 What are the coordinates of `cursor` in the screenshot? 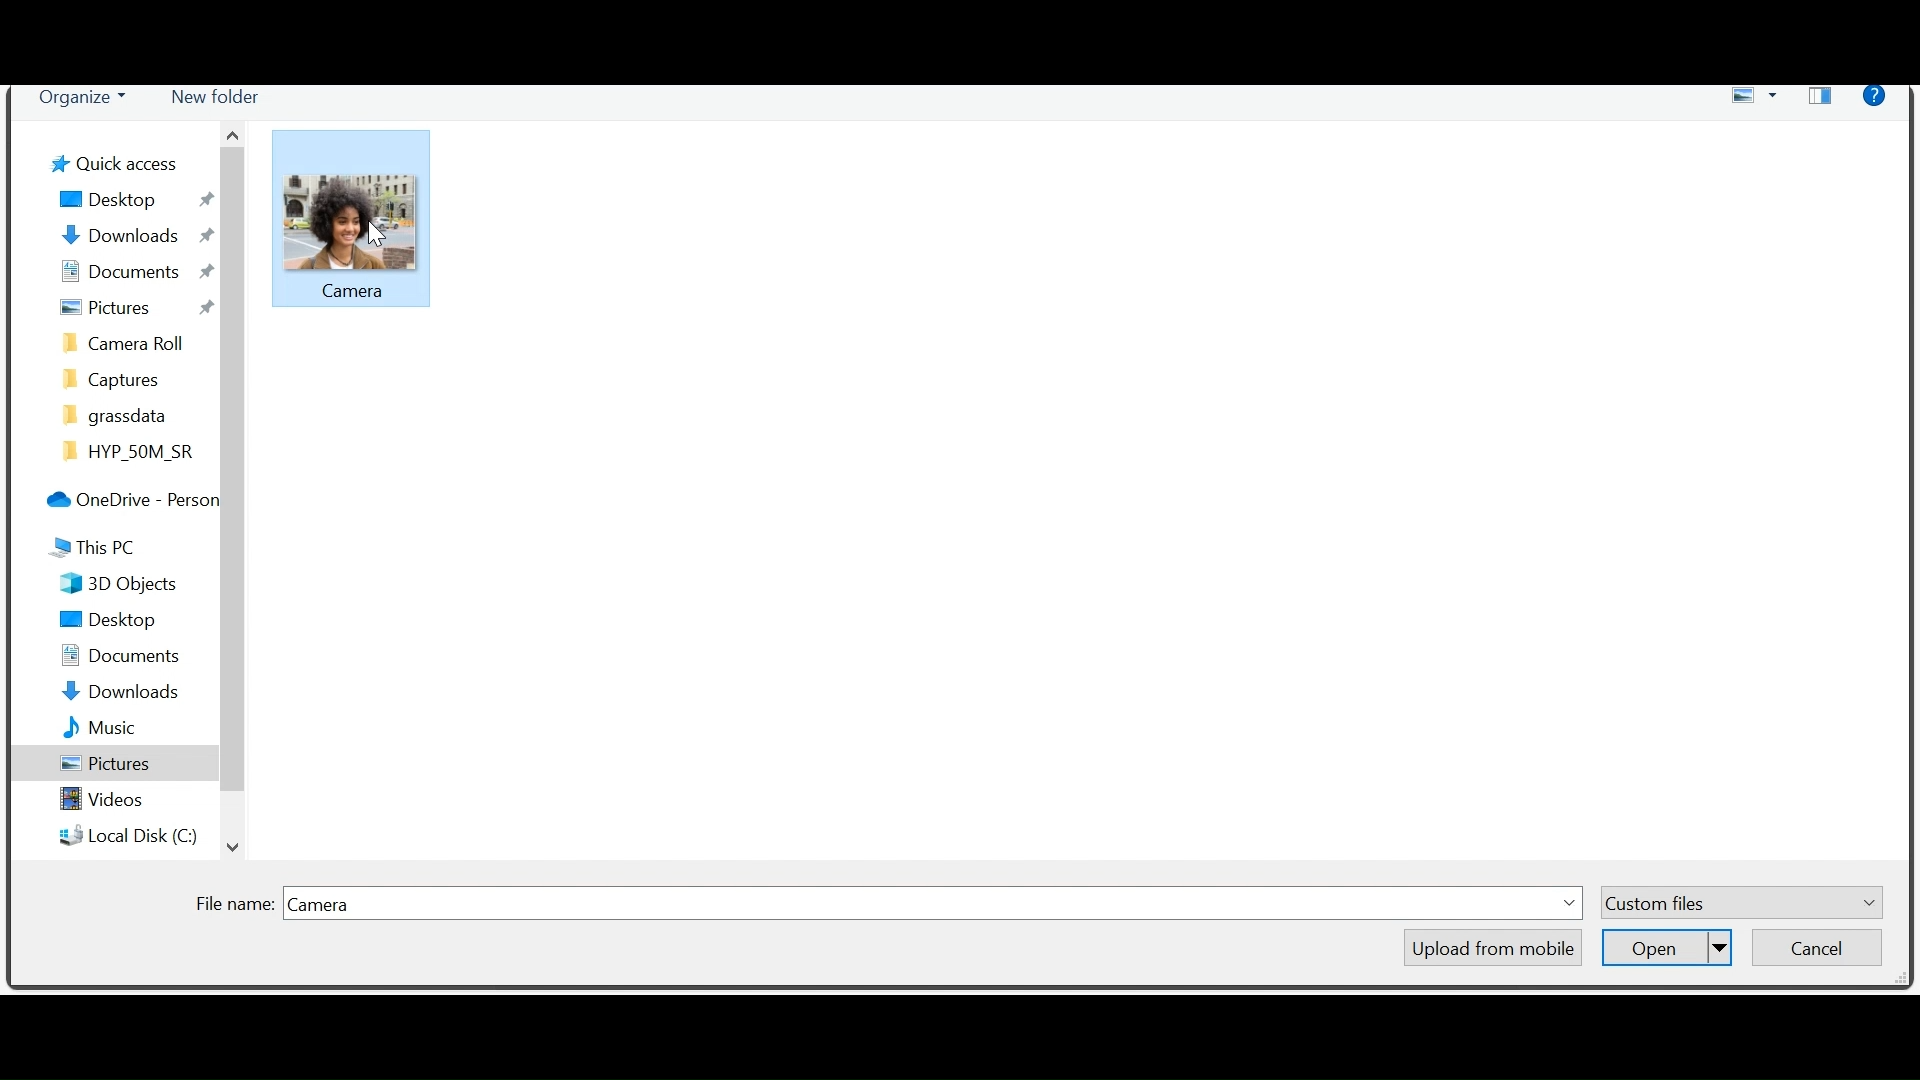 It's located at (378, 236).